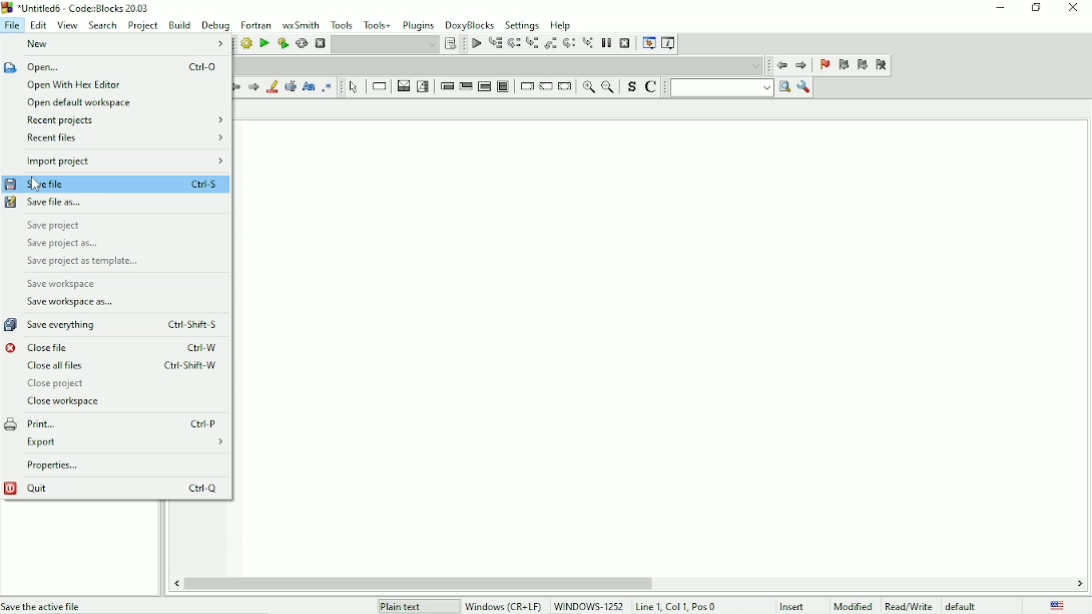 This screenshot has width=1092, height=614. I want to click on Next line, so click(513, 44).